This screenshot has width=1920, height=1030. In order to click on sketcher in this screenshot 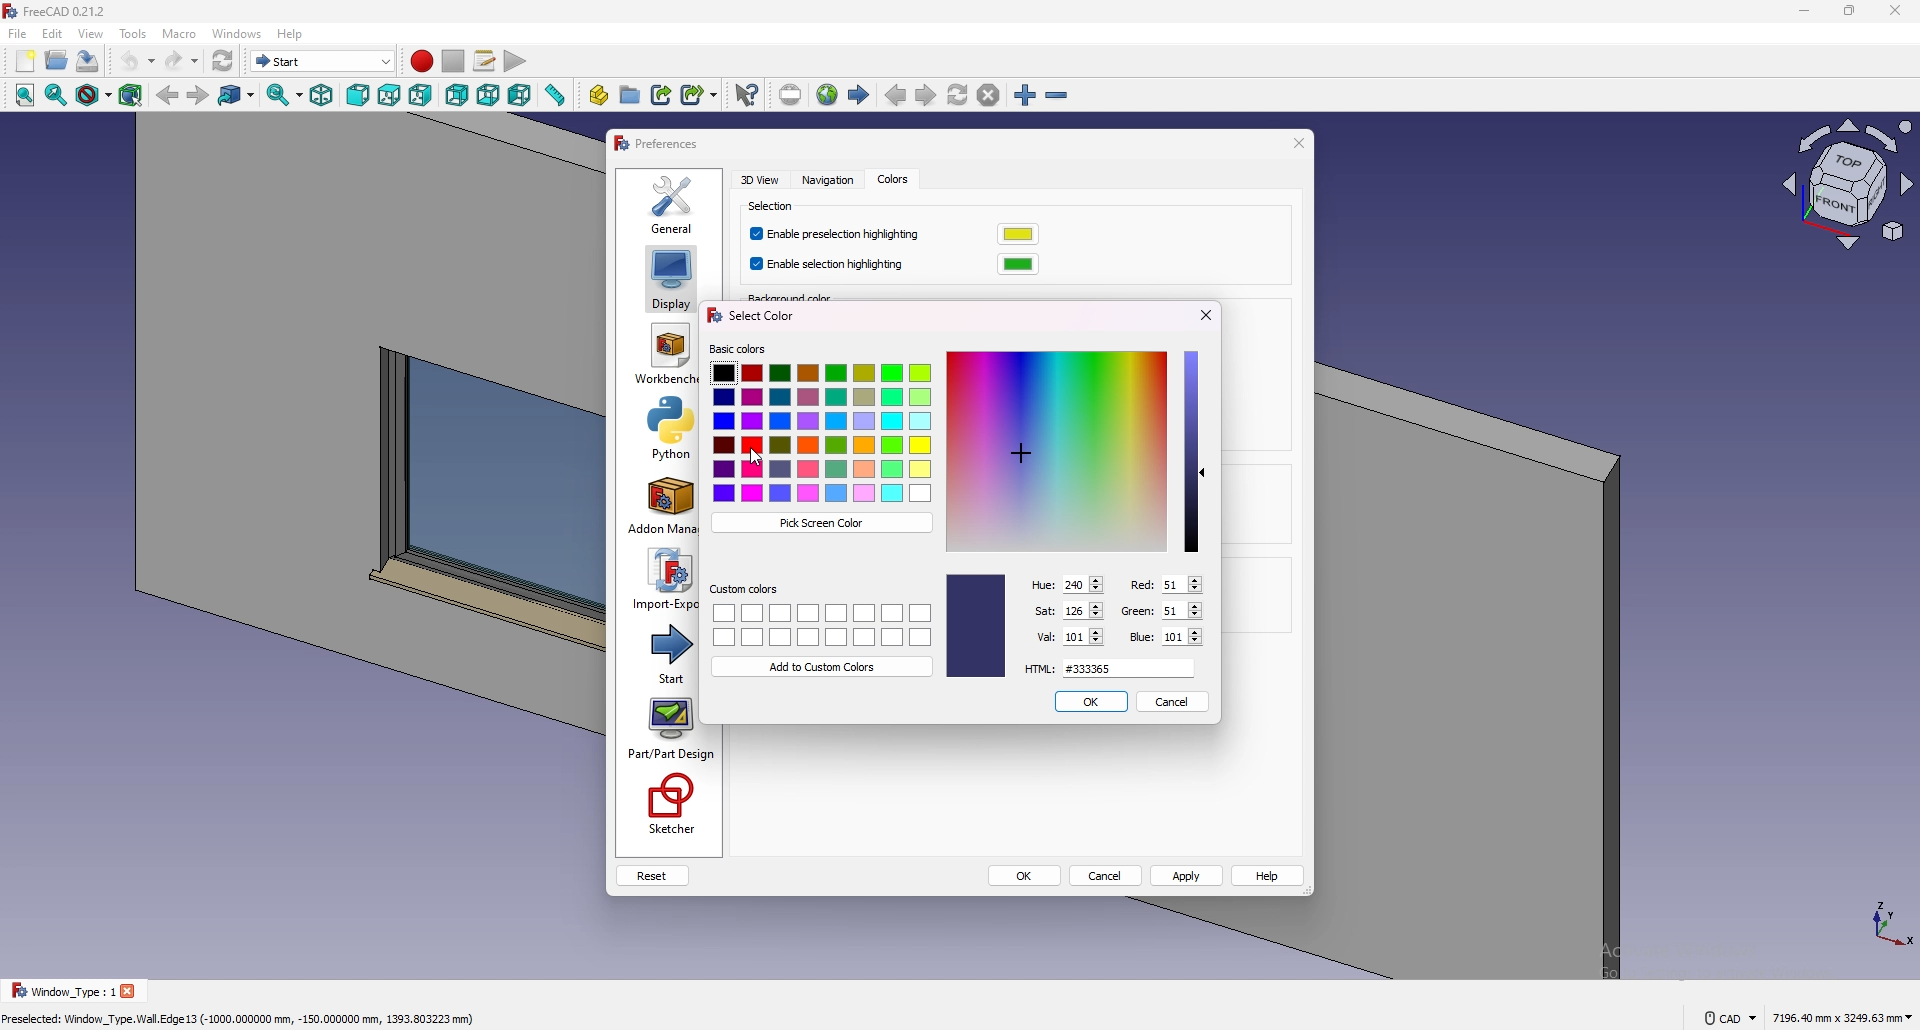, I will do `click(669, 805)`.